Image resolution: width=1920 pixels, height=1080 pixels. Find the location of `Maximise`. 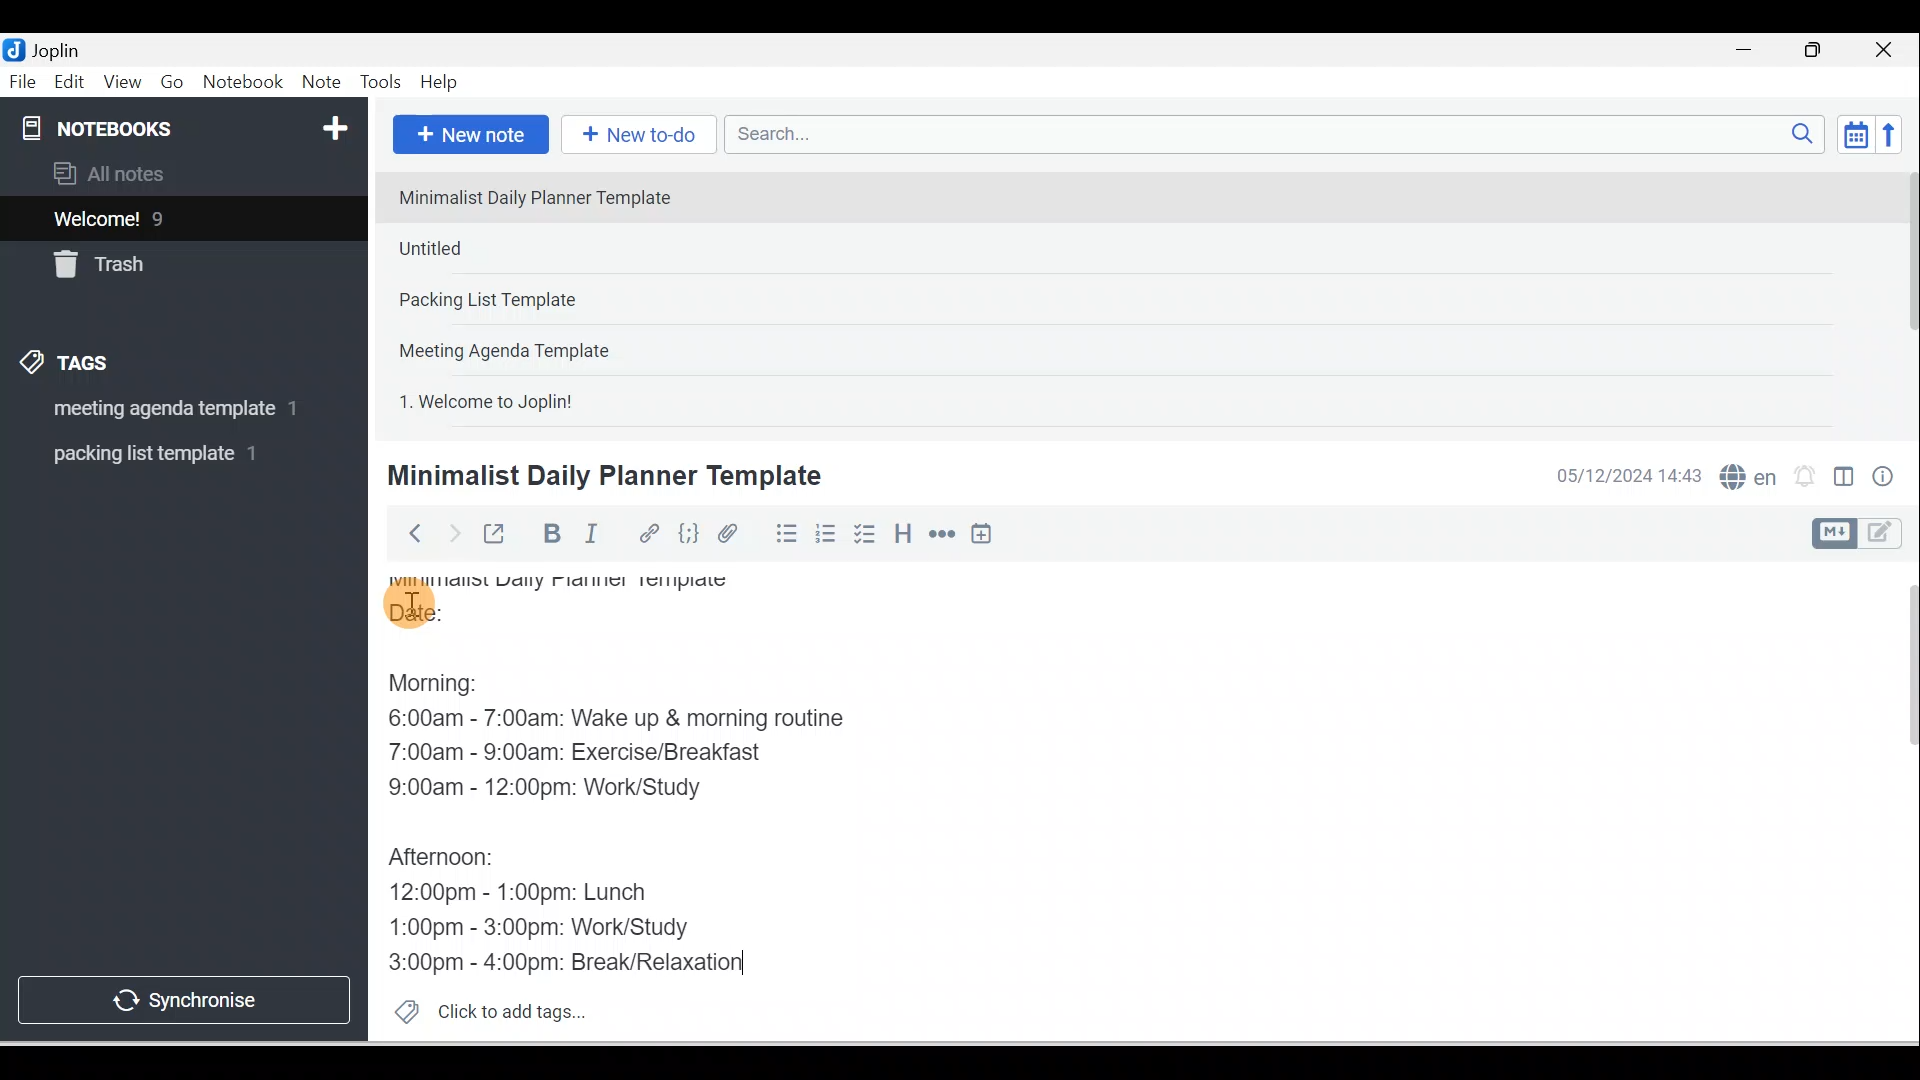

Maximise is located at coordinates (1820, 51).